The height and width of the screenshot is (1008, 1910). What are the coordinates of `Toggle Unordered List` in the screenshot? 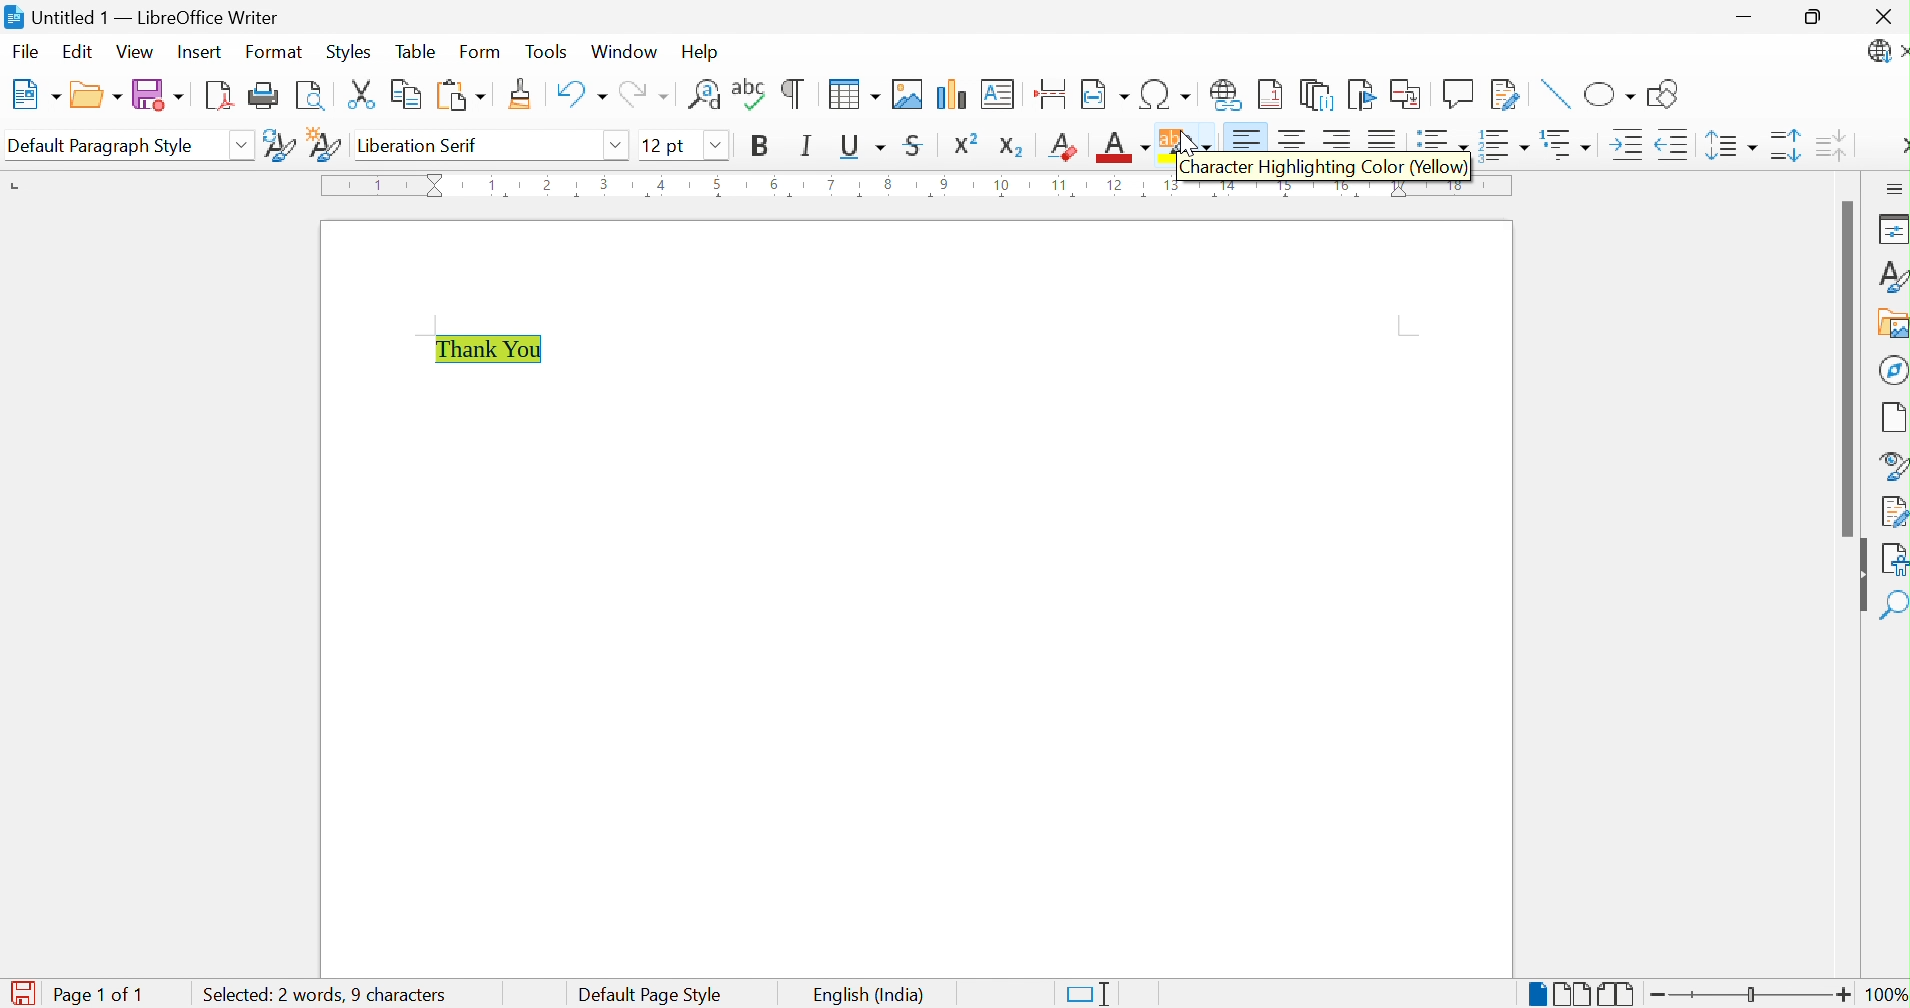 It's located at (1439, 136).